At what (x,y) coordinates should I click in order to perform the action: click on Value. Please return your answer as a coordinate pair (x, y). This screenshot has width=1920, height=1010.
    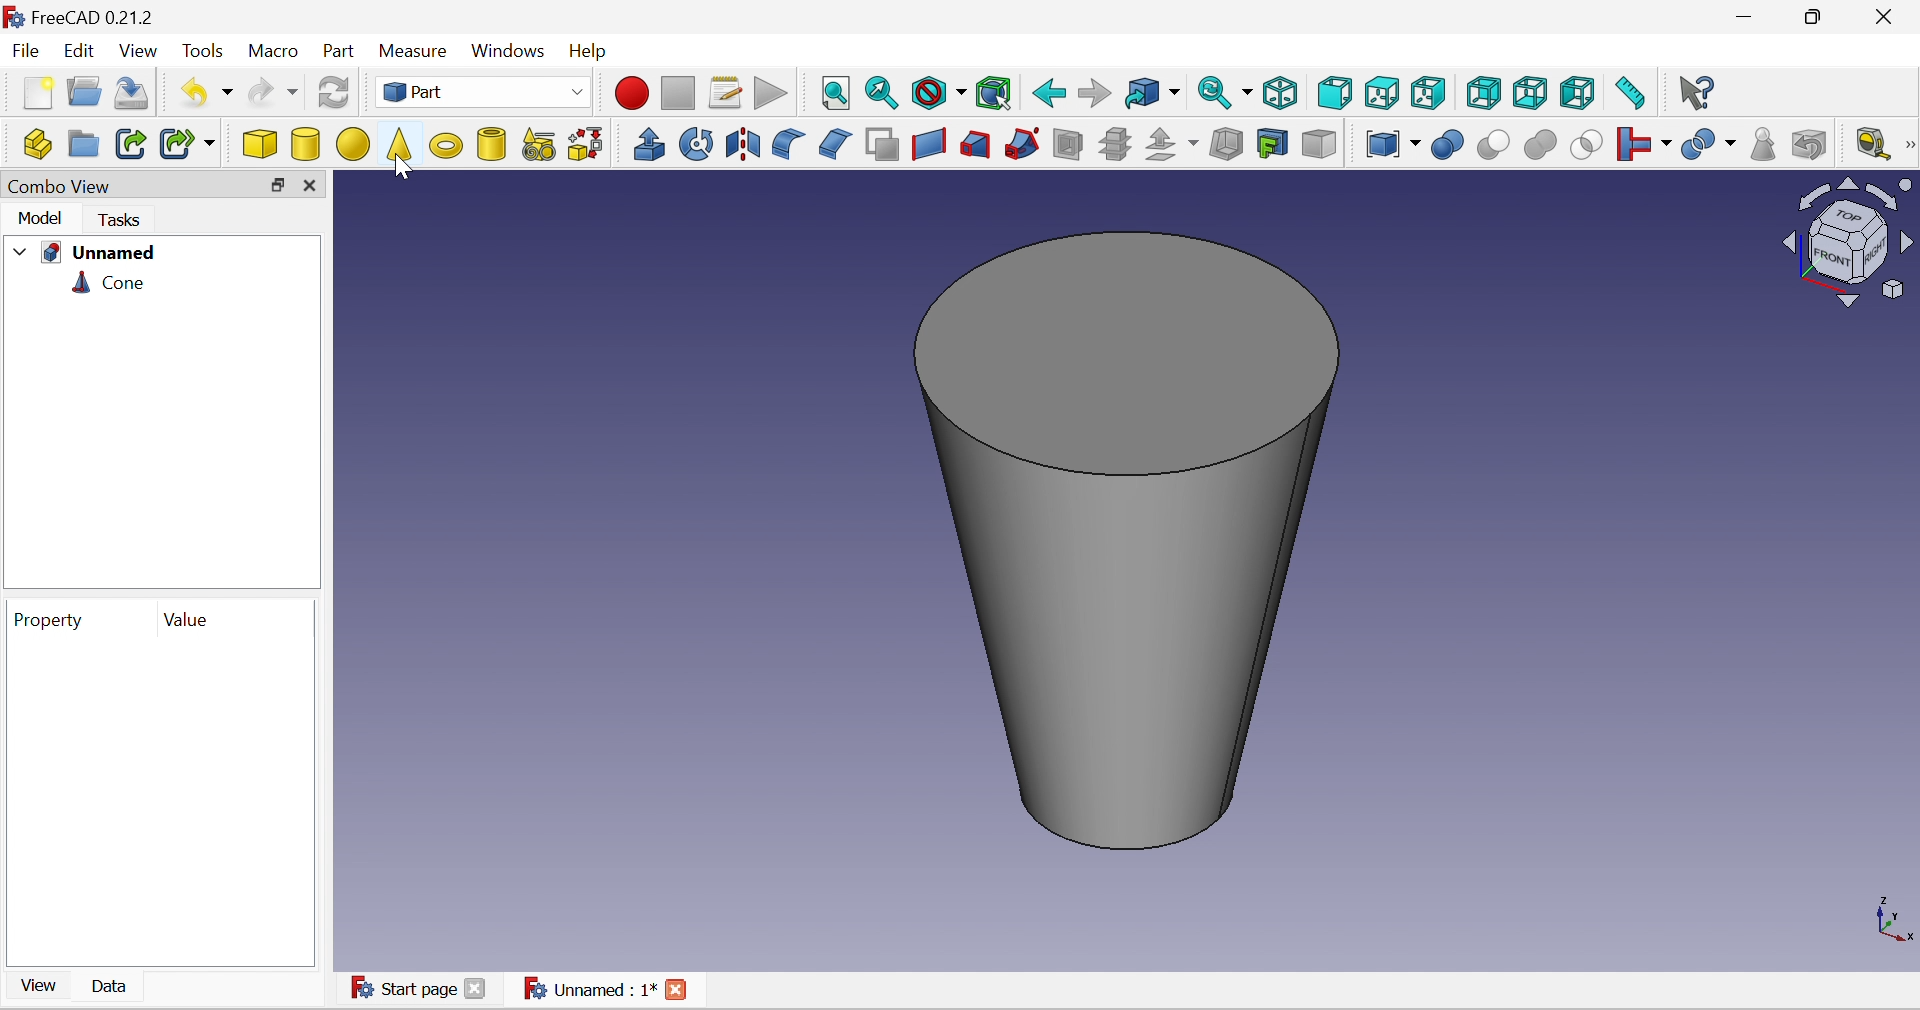
    Looking at the image, I should click on (184, 621).